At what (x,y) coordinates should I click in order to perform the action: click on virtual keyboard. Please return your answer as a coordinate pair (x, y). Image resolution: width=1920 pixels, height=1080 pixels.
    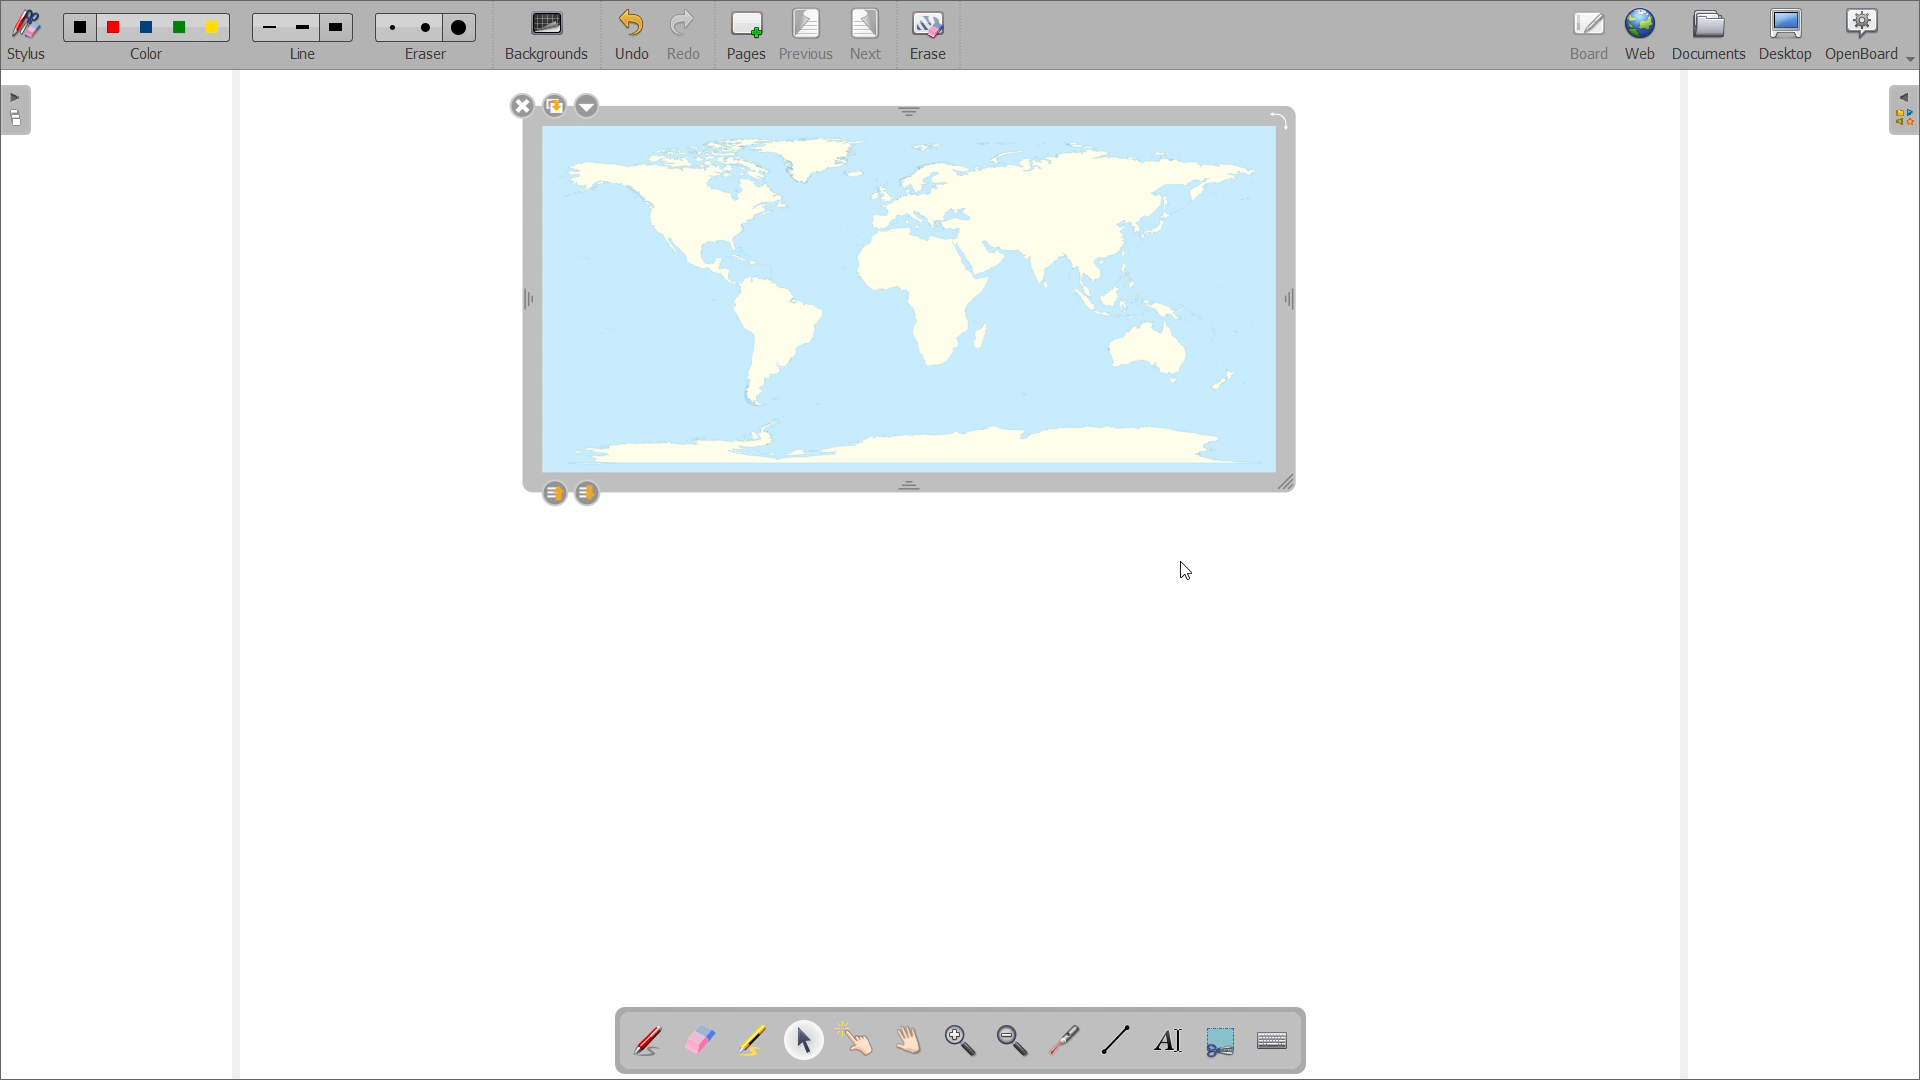
    Looking at the image, I should click on (1272, 1041).